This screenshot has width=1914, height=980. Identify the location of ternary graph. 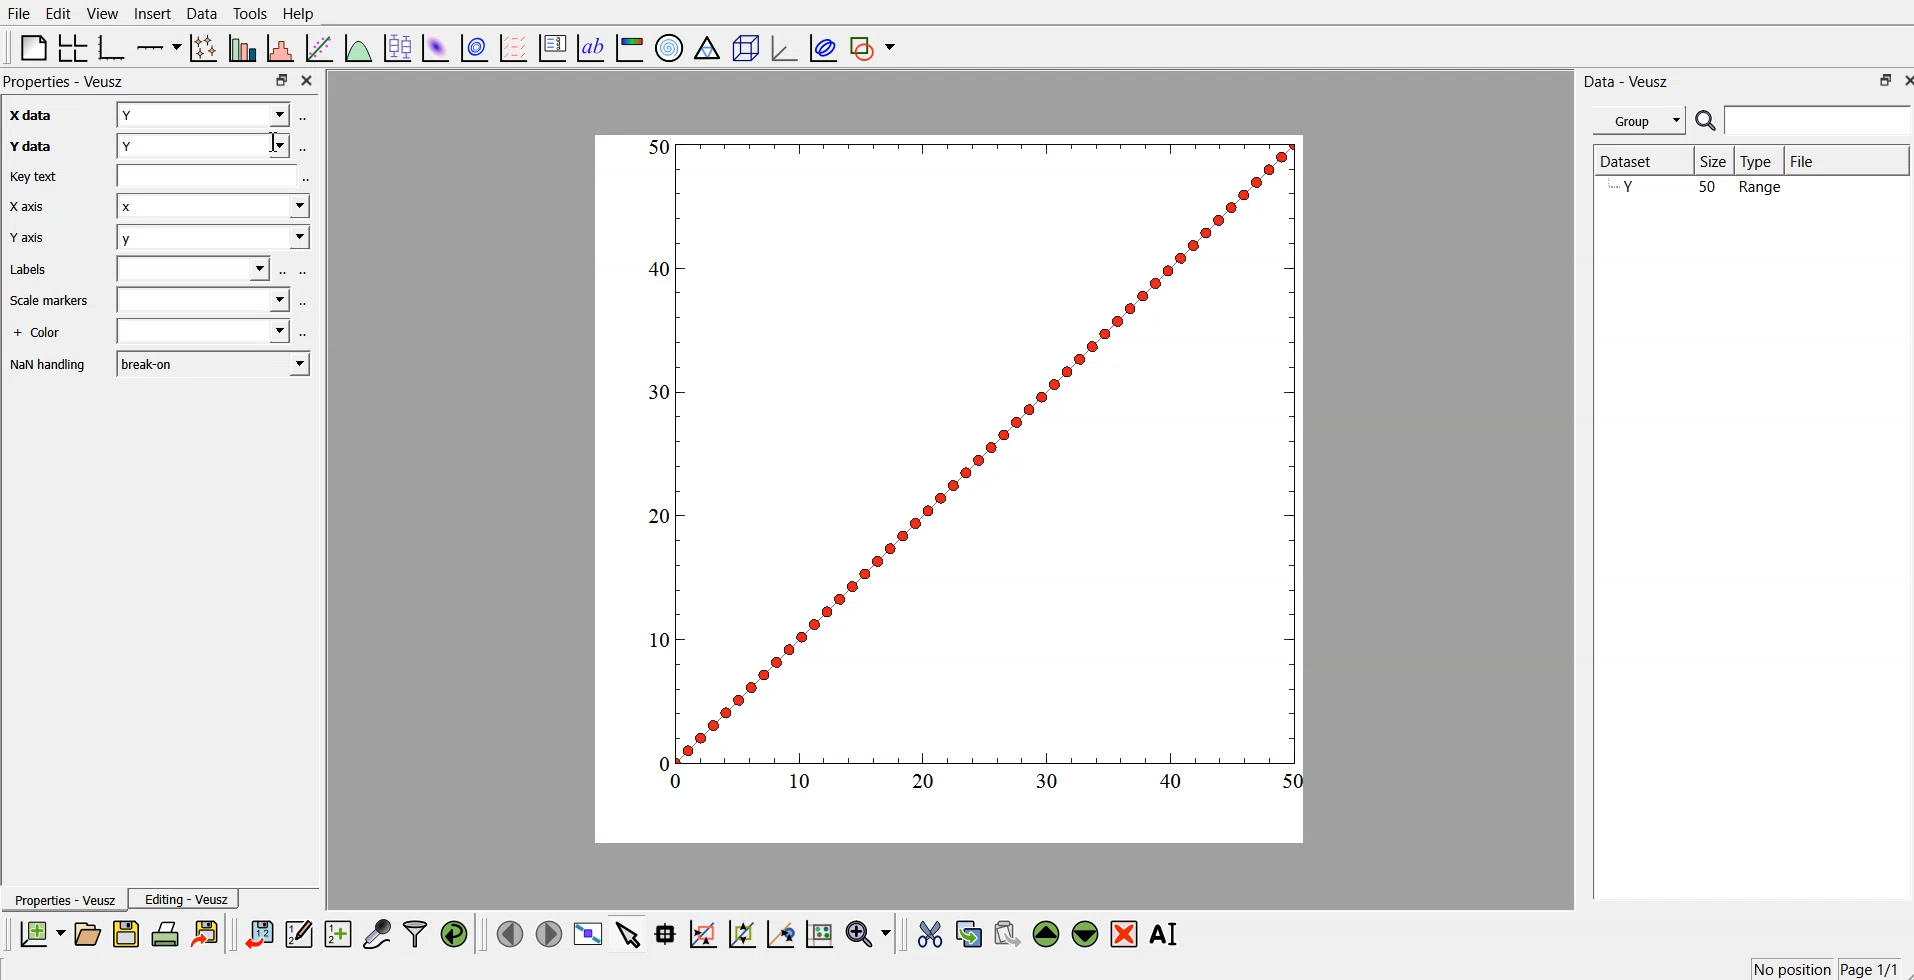
(707, 46).